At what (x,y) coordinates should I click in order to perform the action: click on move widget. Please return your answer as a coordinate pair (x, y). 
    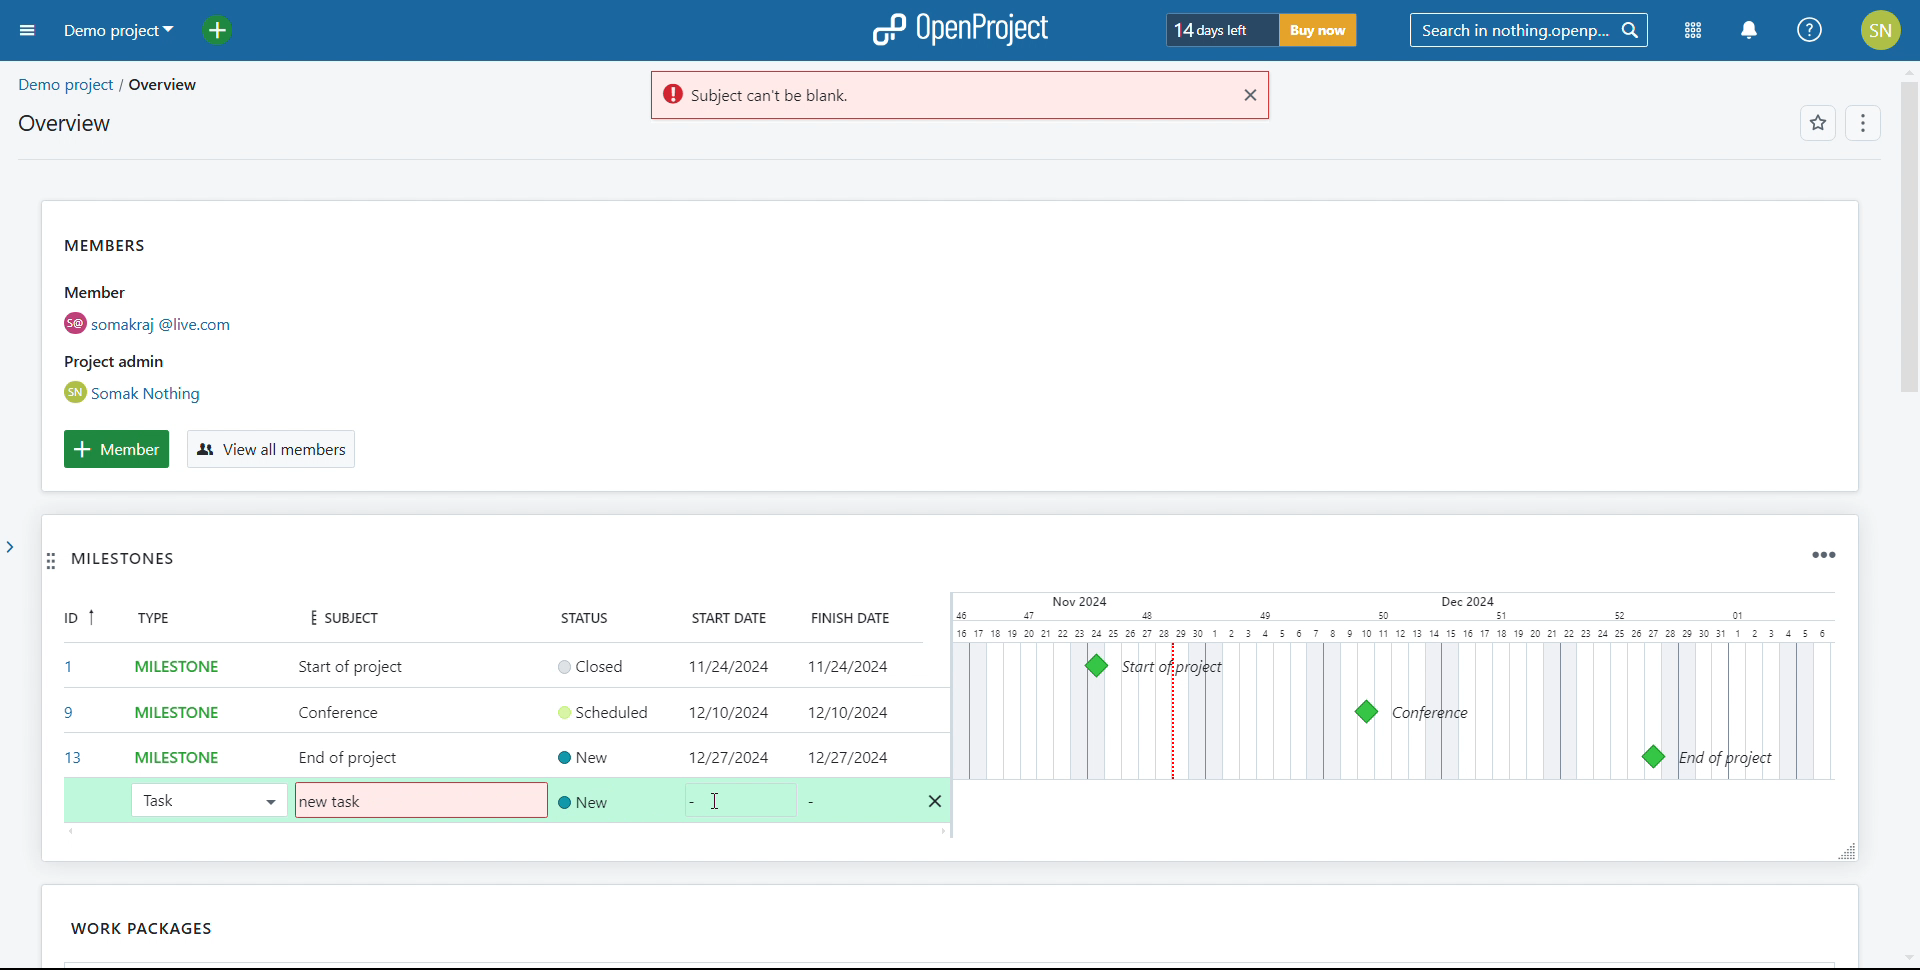
    Looking at the image, I should click on (51, 563).